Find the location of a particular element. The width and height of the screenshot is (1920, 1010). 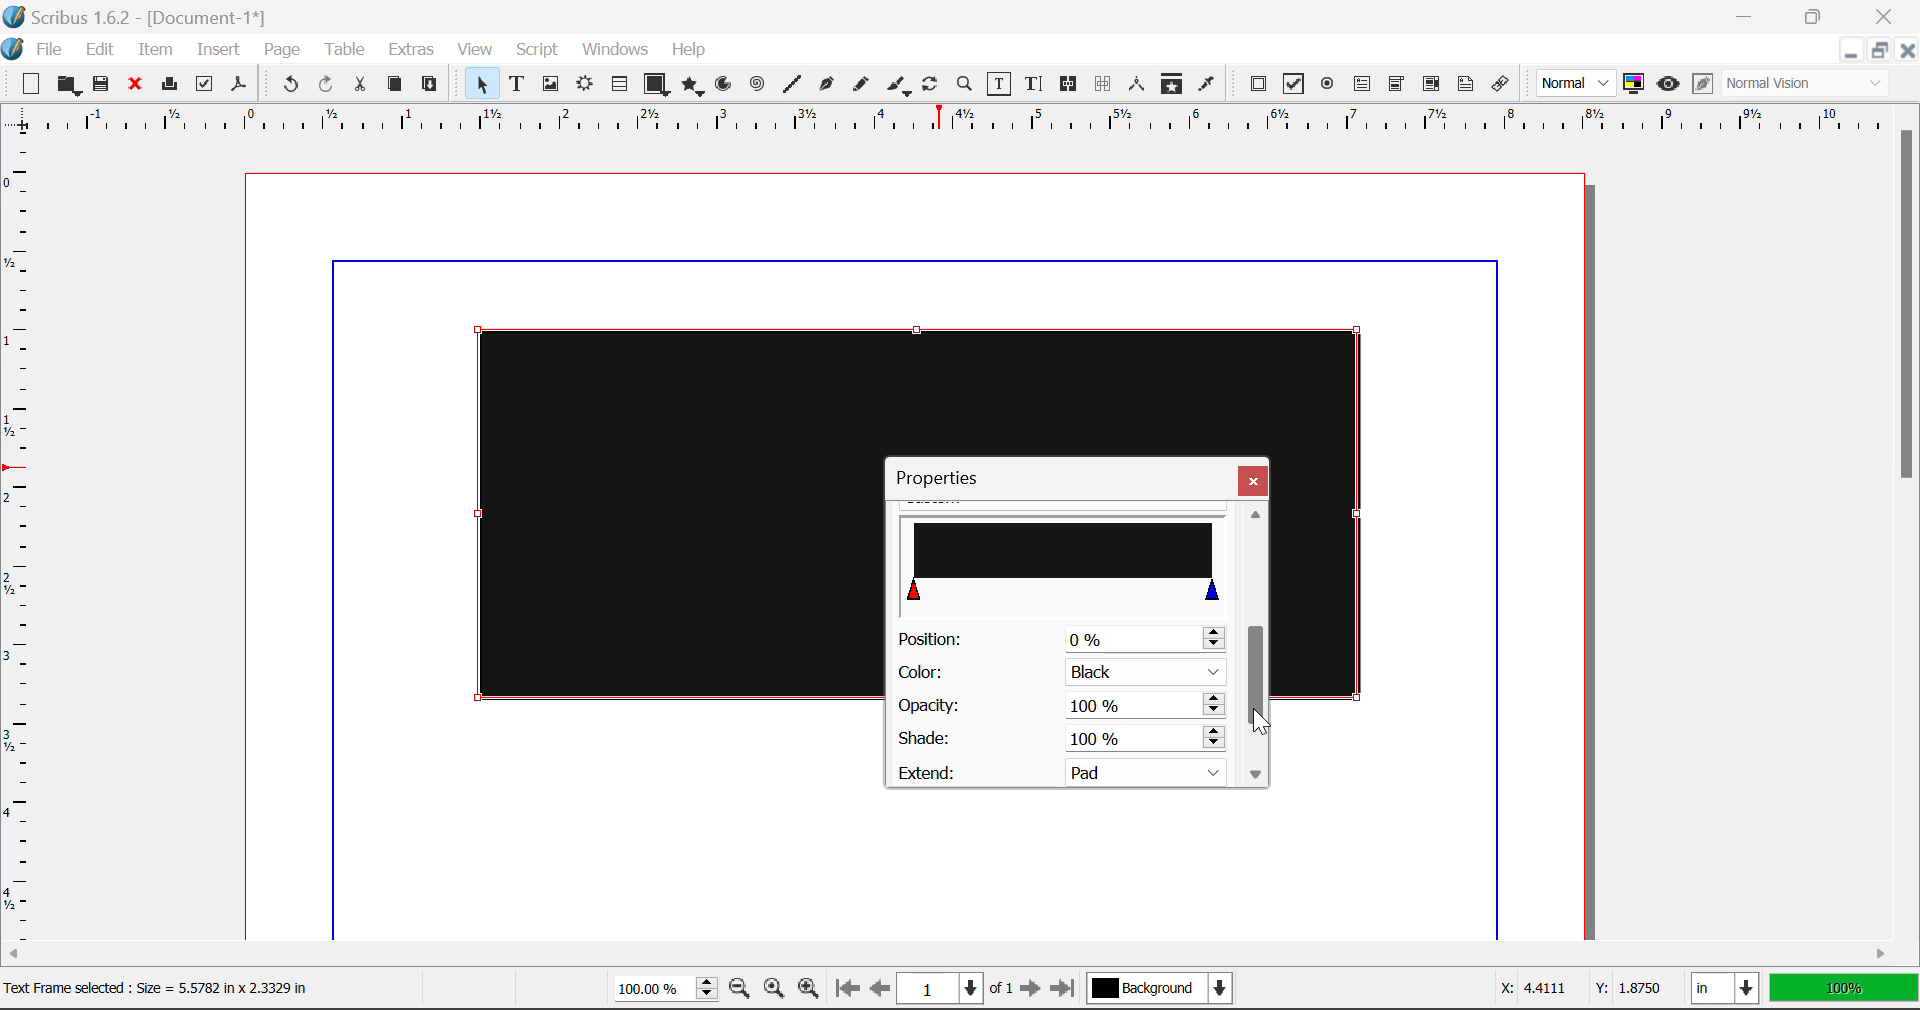

Visual Appearance Type is located at coordinates (1807, 85).